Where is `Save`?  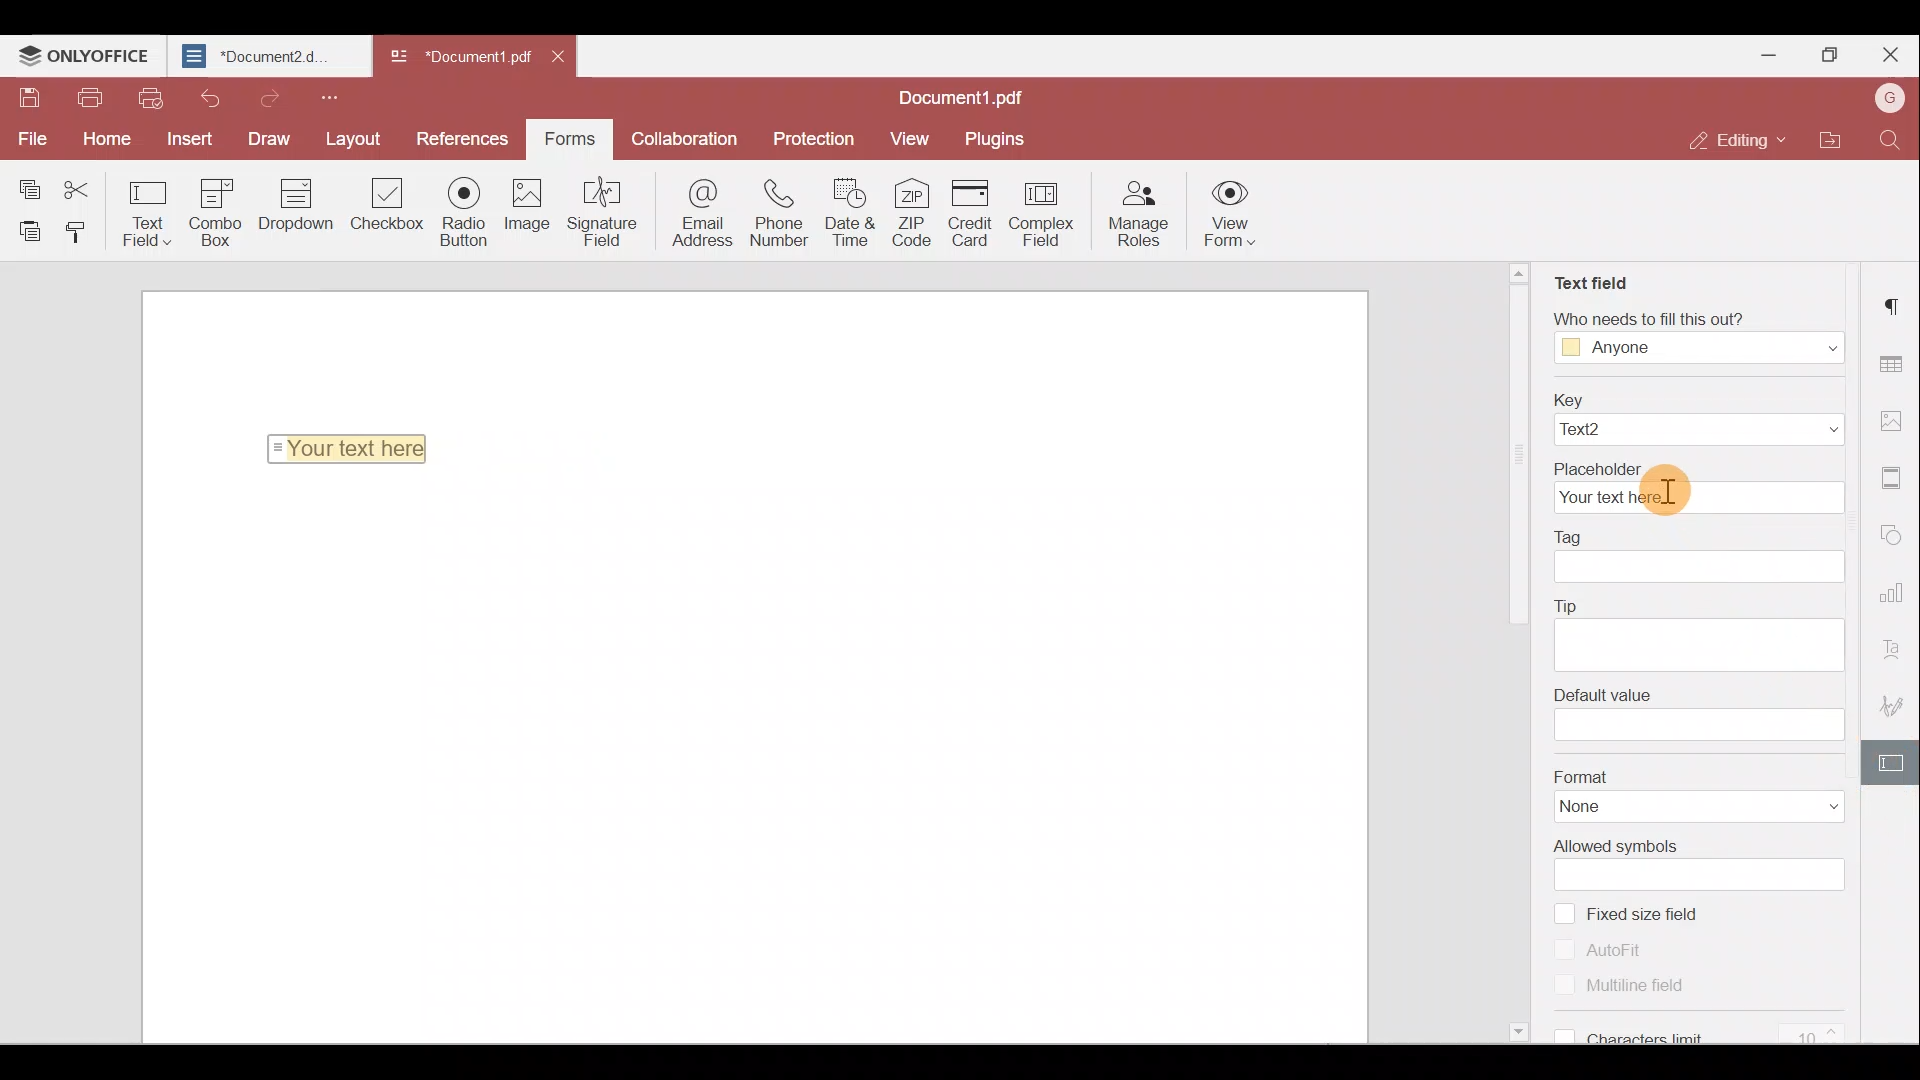
Save is located at coordinates (26, 96).